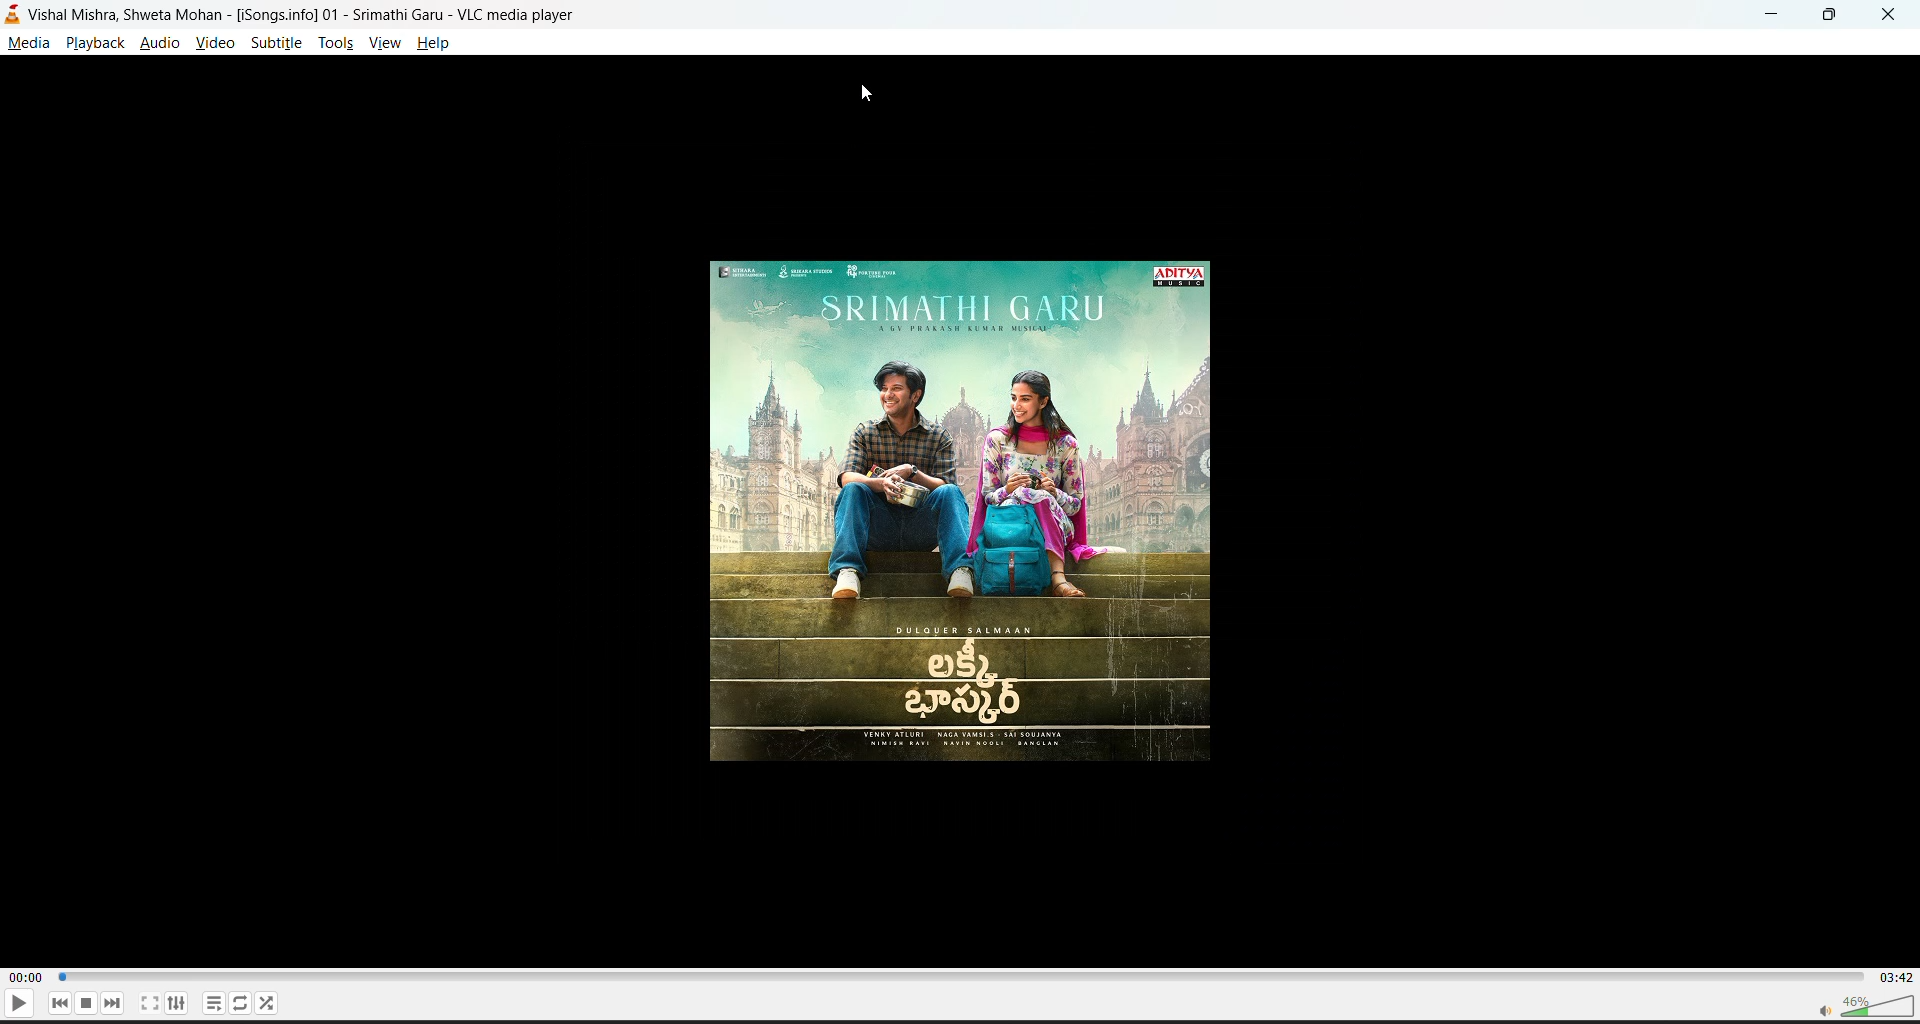  What do you see at coordinates (265, 1000) in the screenshot?
I see `random` at bounding box center [265, 1000].